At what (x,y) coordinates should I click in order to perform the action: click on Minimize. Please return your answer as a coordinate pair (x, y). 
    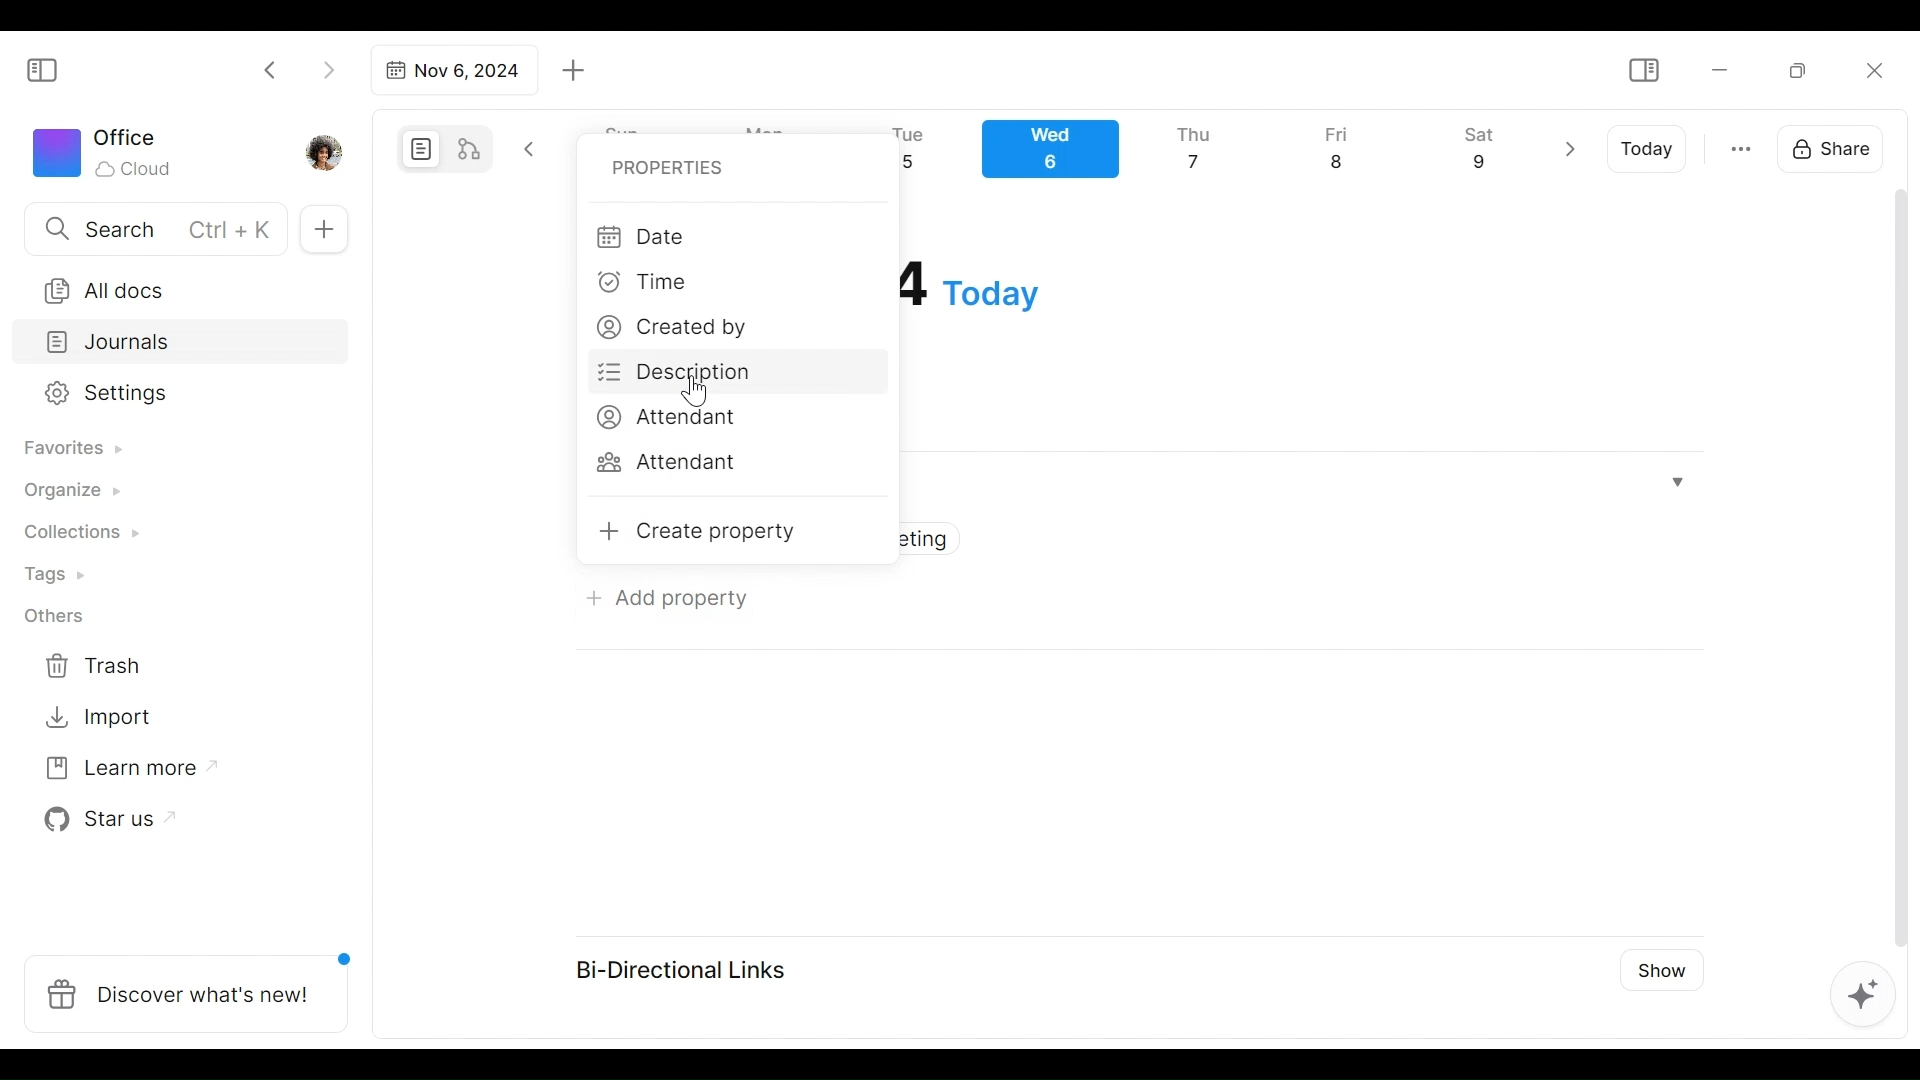
    Looking at the image, I should click on (1720, 68).